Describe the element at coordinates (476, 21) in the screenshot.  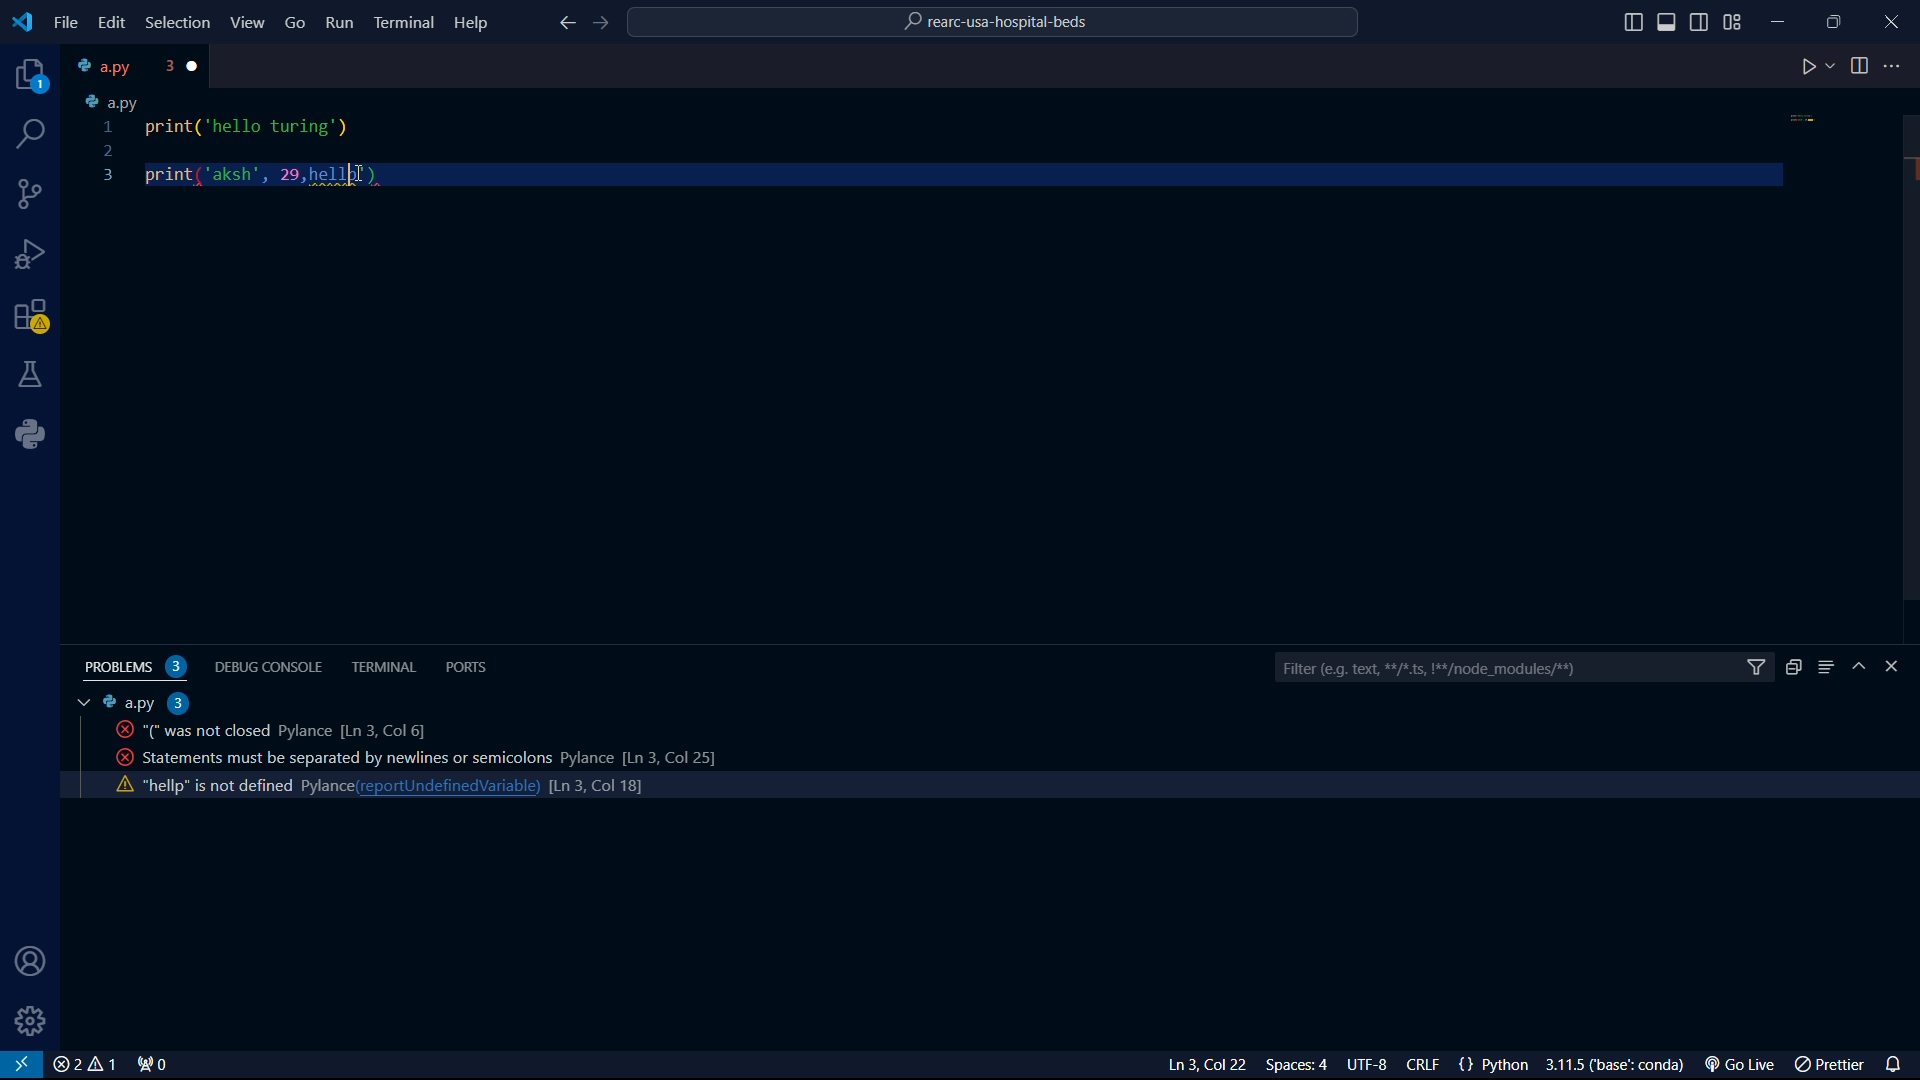
I see `Help` at that location.